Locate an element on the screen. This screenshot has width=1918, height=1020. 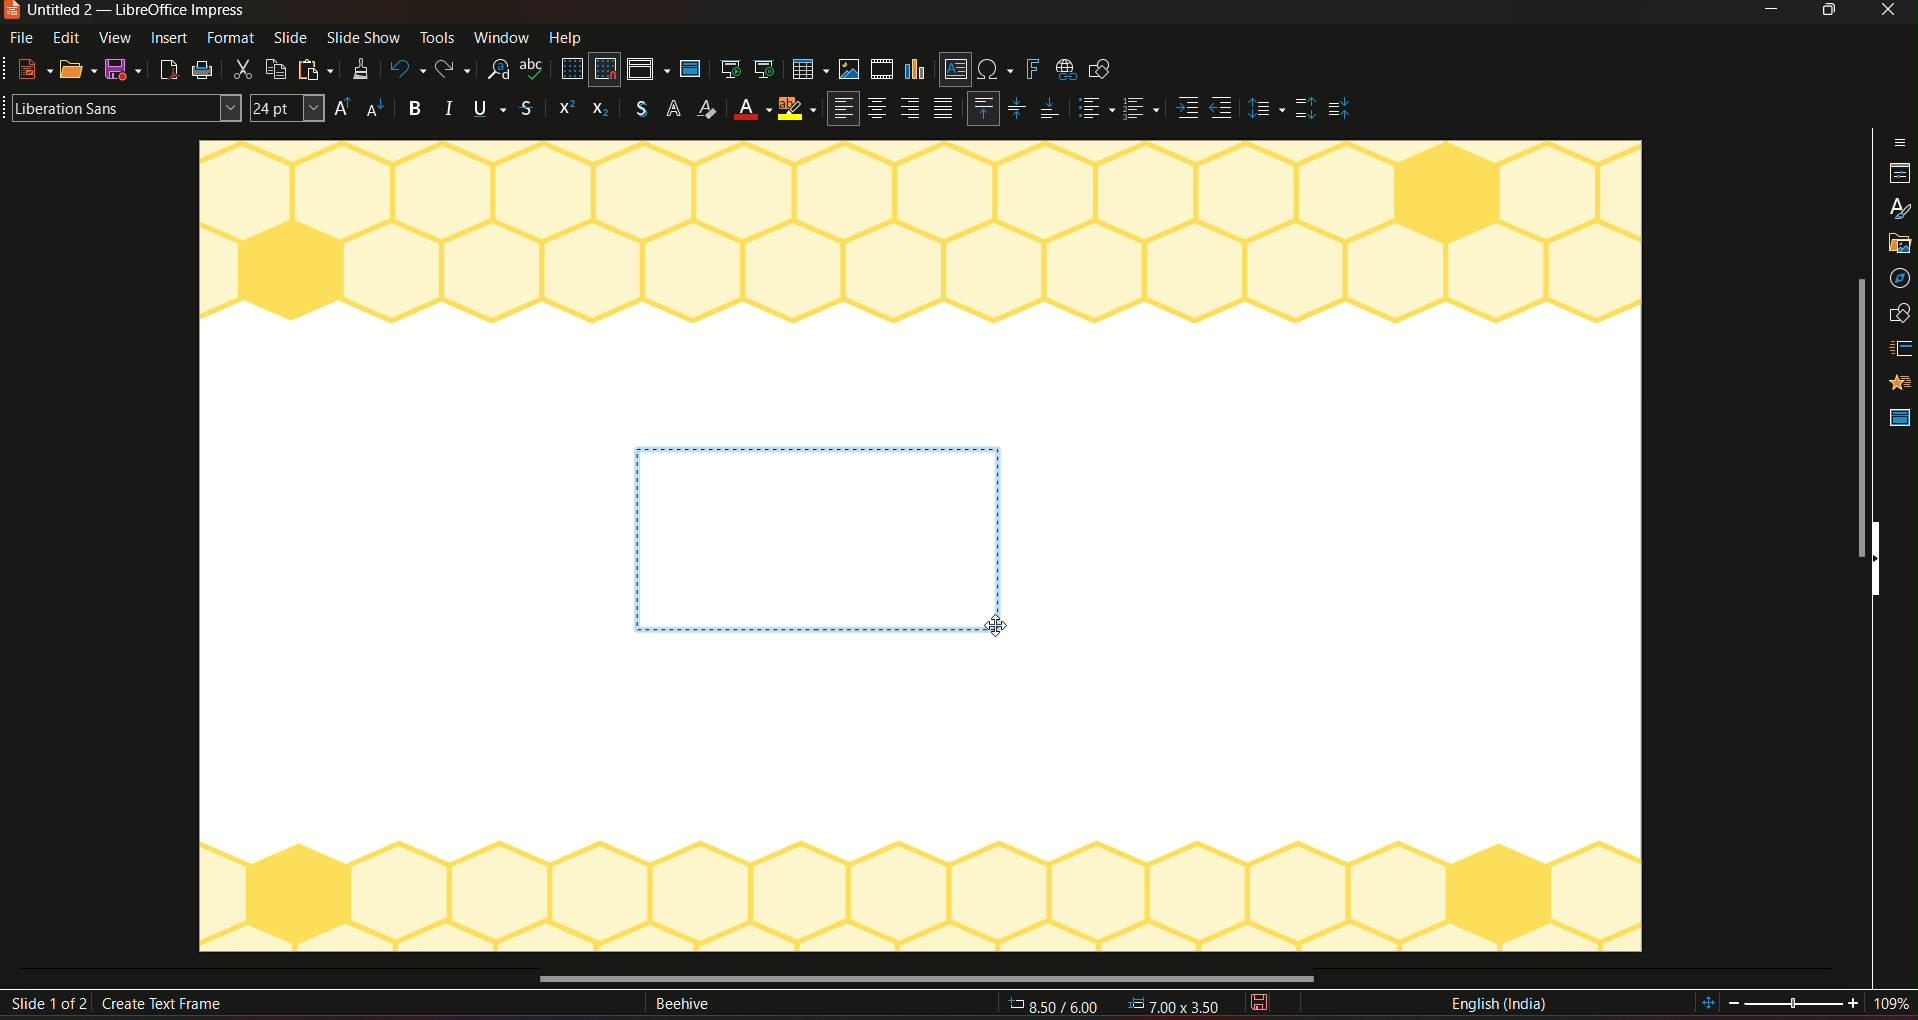
close is located at coordinates (1887, 12).